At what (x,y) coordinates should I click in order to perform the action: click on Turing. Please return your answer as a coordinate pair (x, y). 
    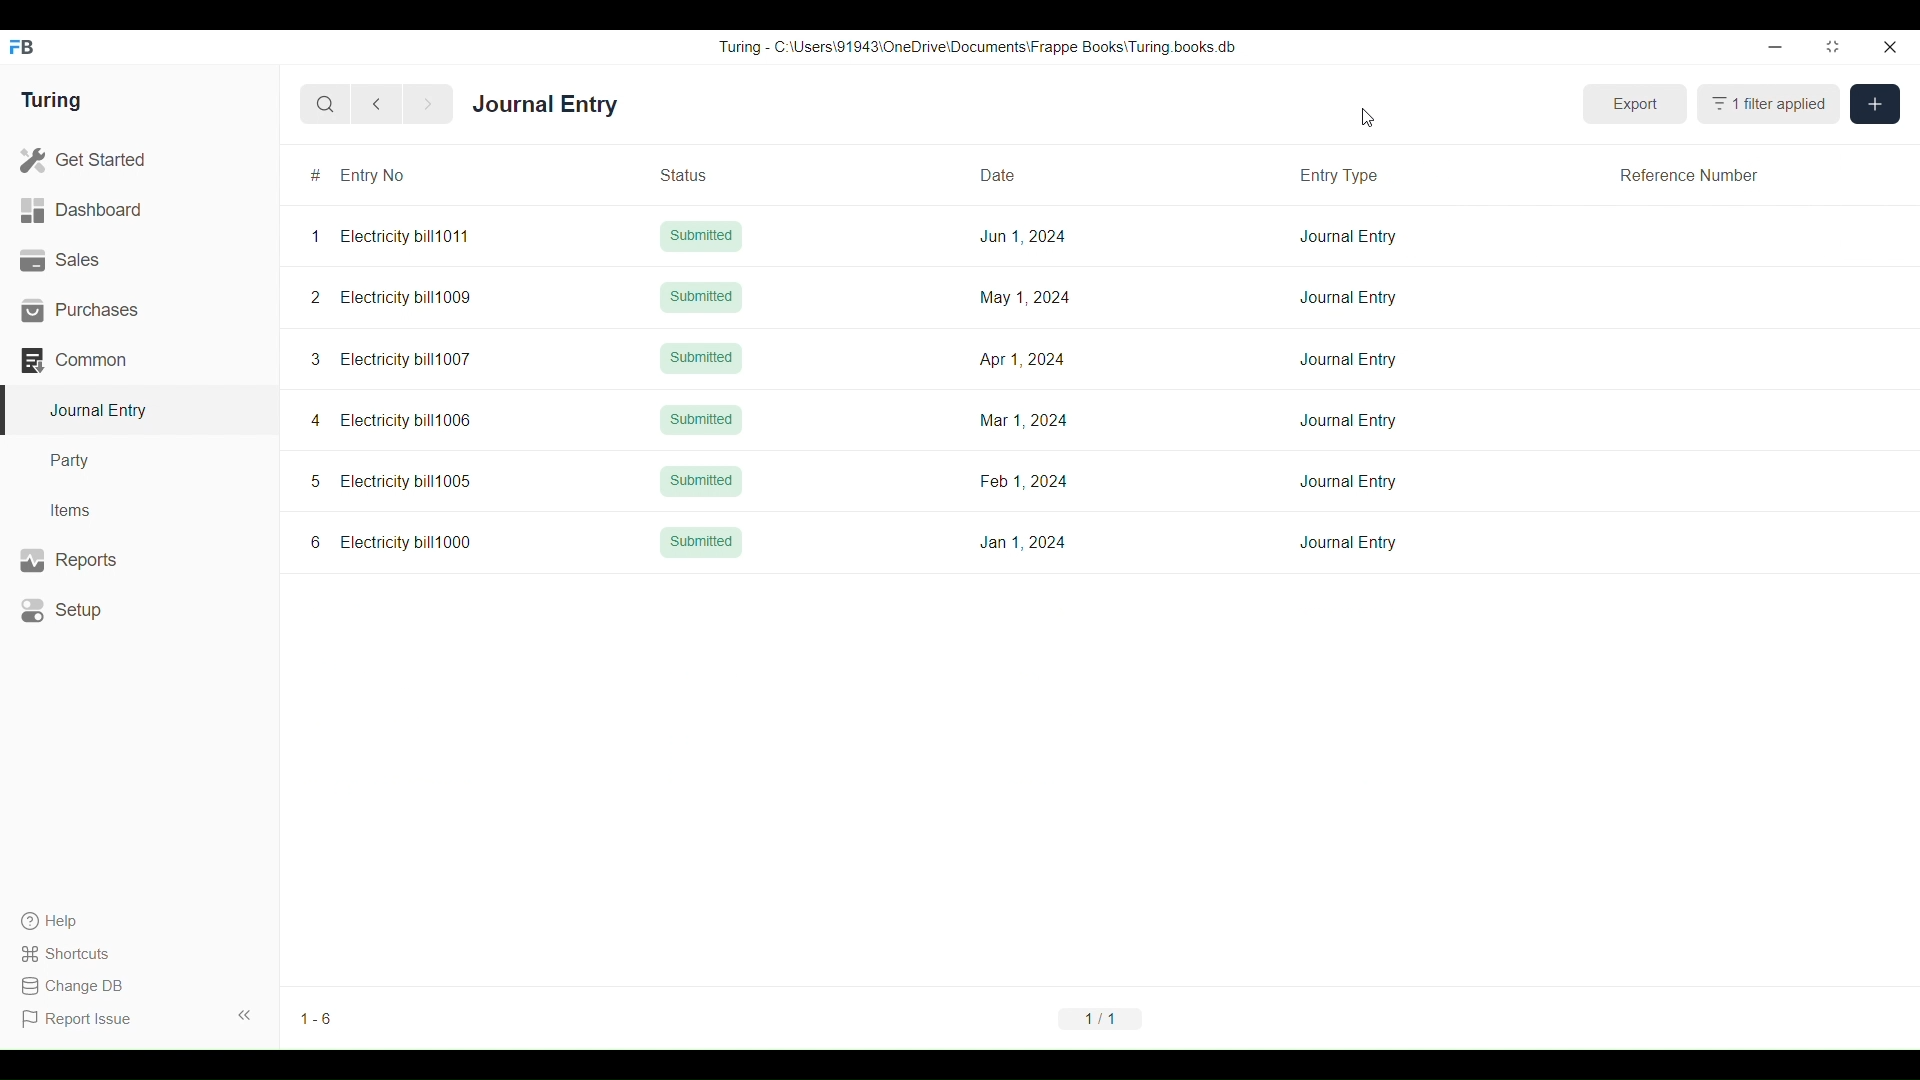
    Looking at the image, I should click on (52, 100).